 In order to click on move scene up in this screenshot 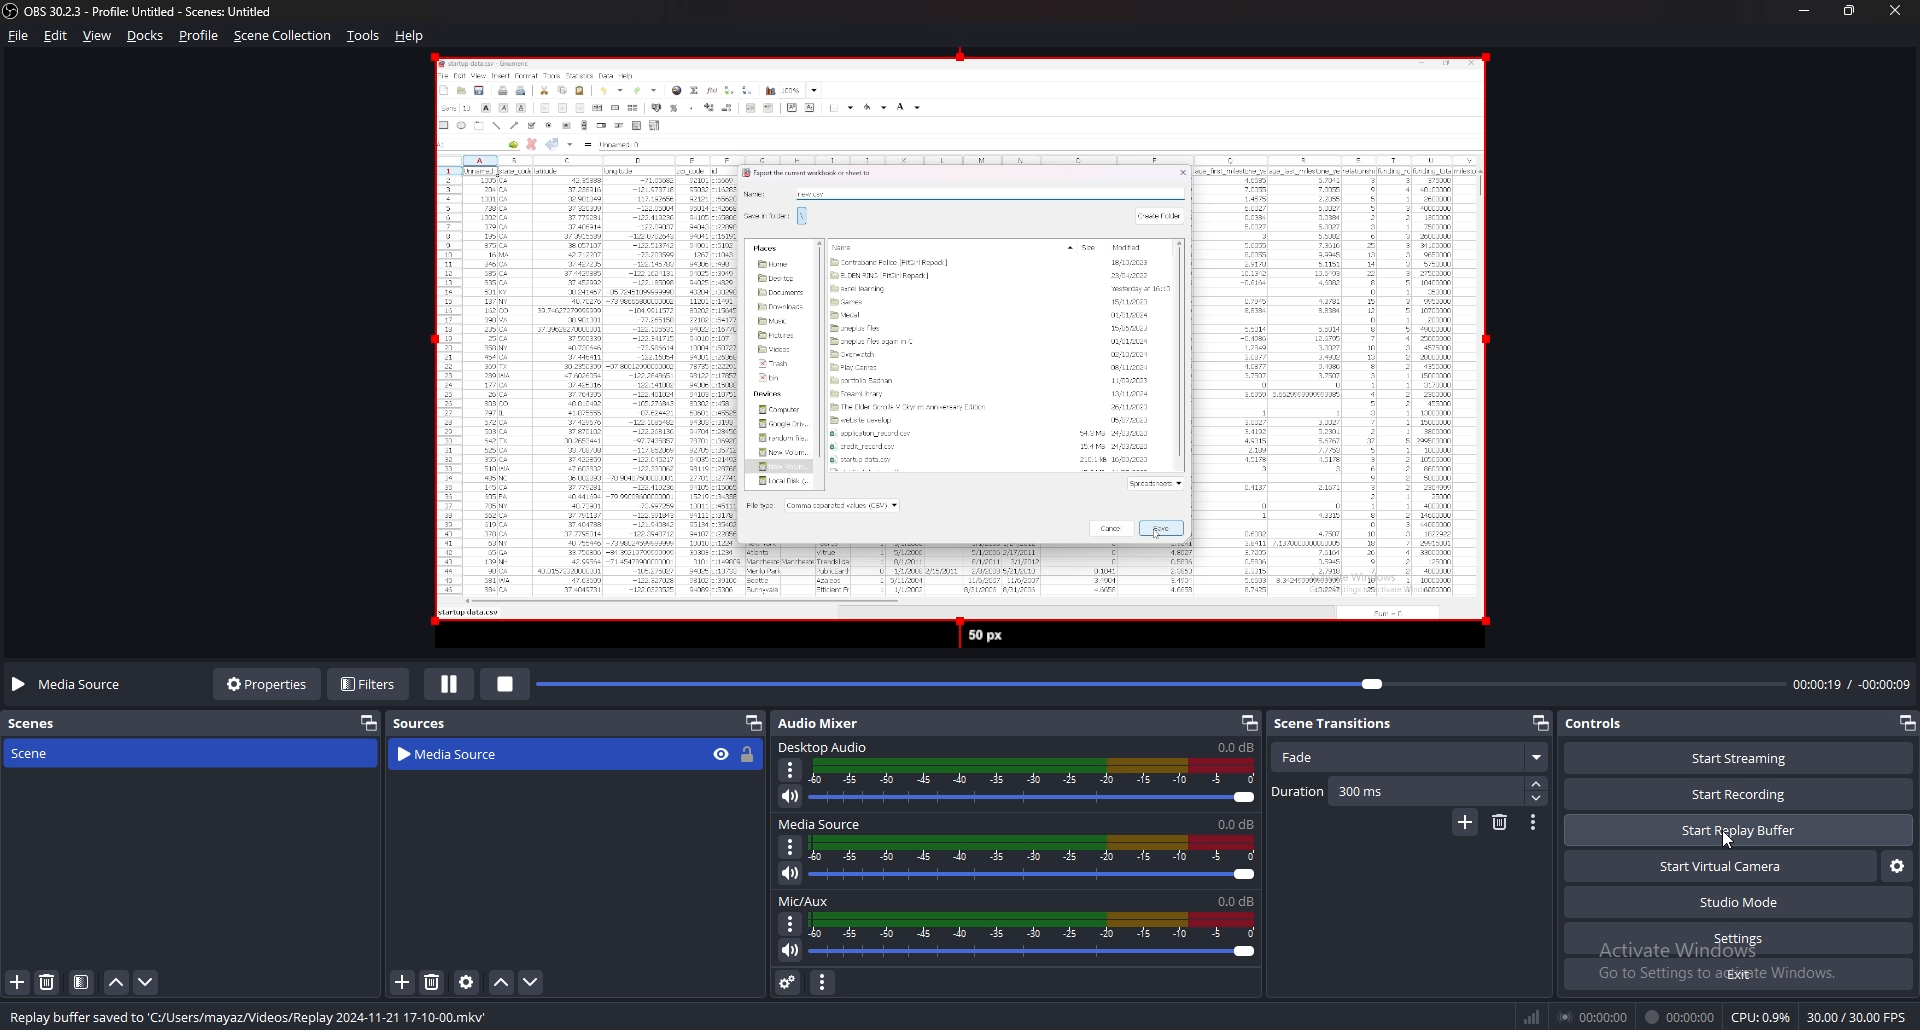, I will do `click(117, 983)`.